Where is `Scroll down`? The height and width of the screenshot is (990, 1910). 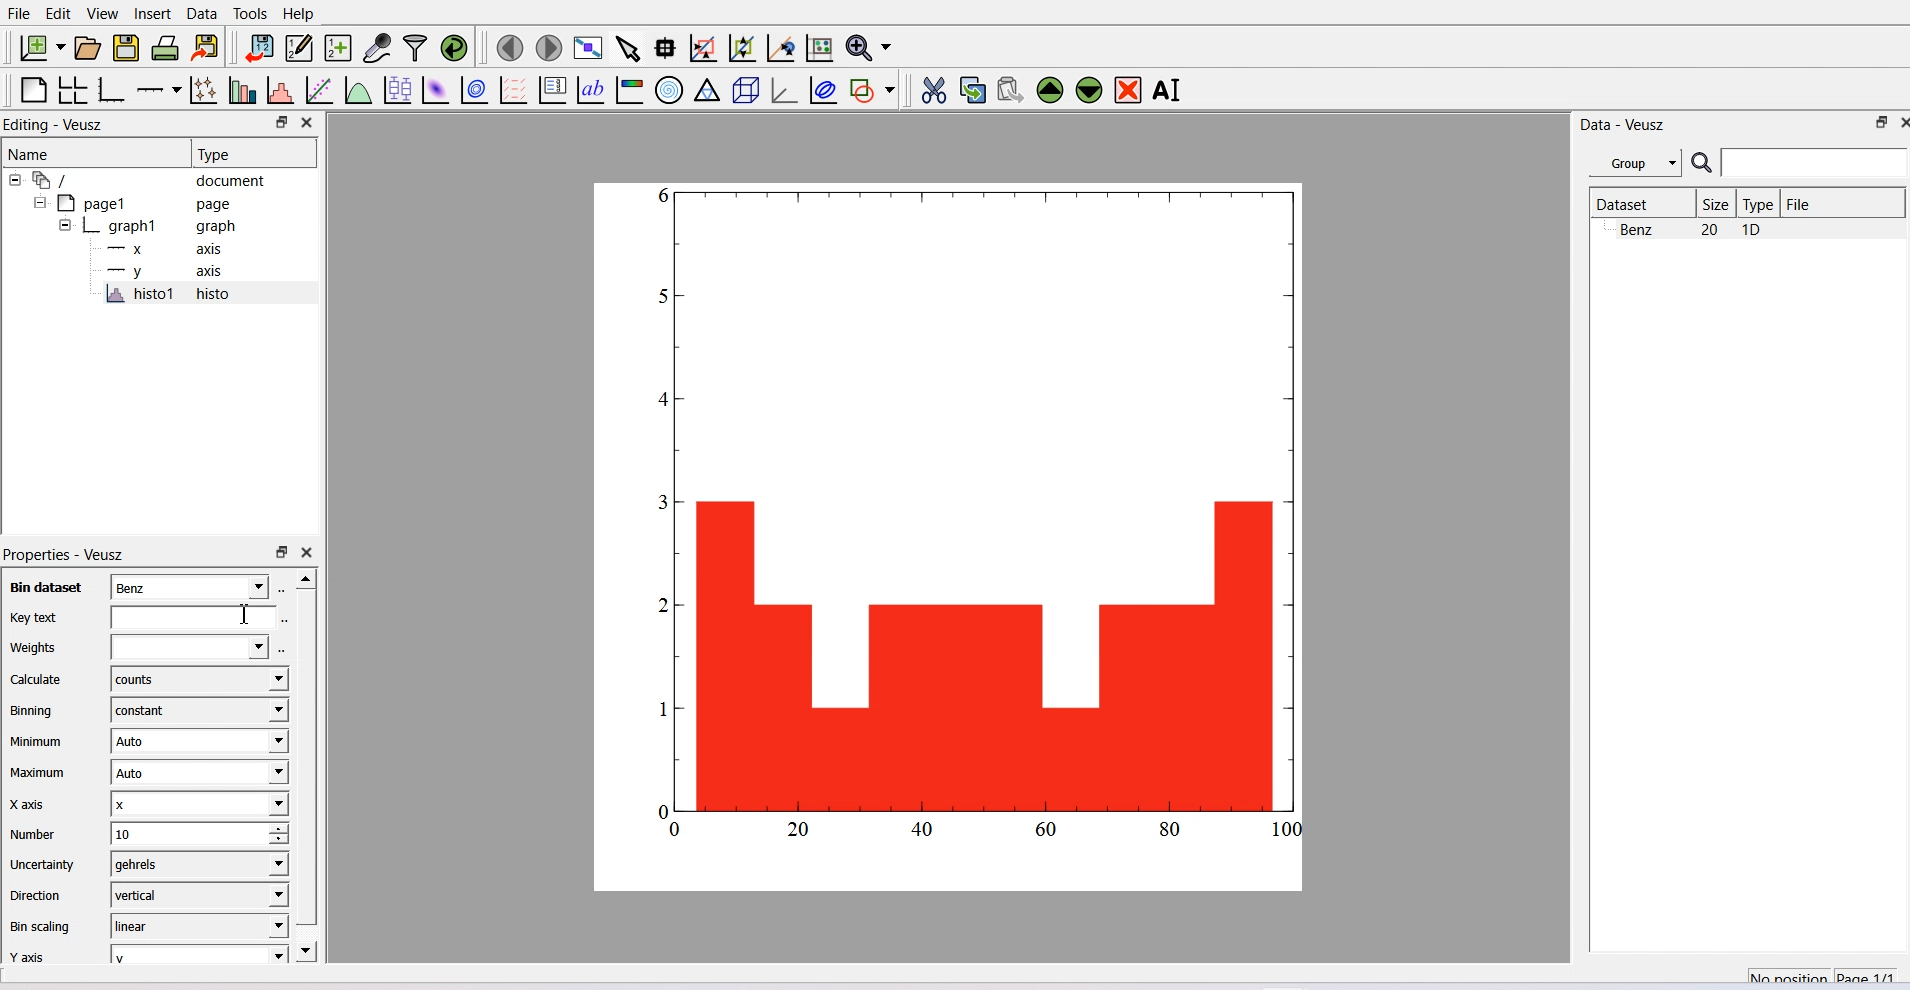
Scroll down is located at coordinates (308, 950).